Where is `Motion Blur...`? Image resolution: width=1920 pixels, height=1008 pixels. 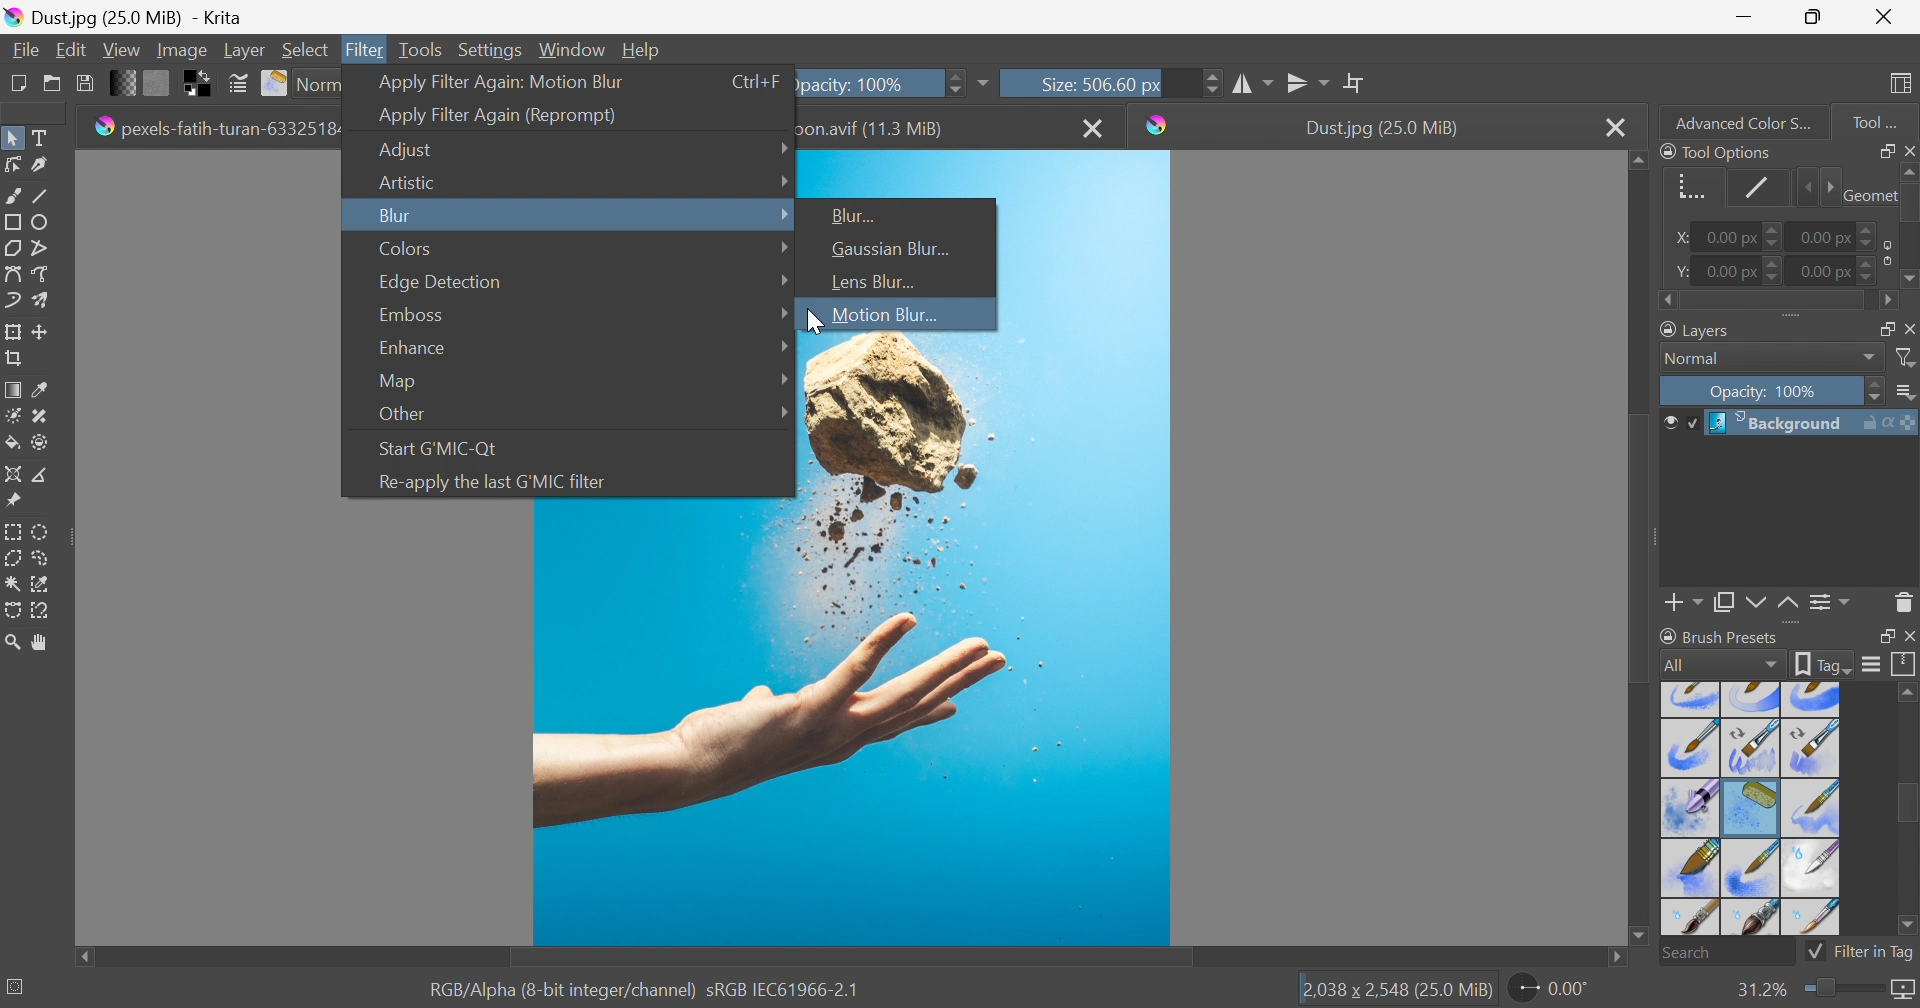
Motion Blur... is located at coordinates (883, 315).